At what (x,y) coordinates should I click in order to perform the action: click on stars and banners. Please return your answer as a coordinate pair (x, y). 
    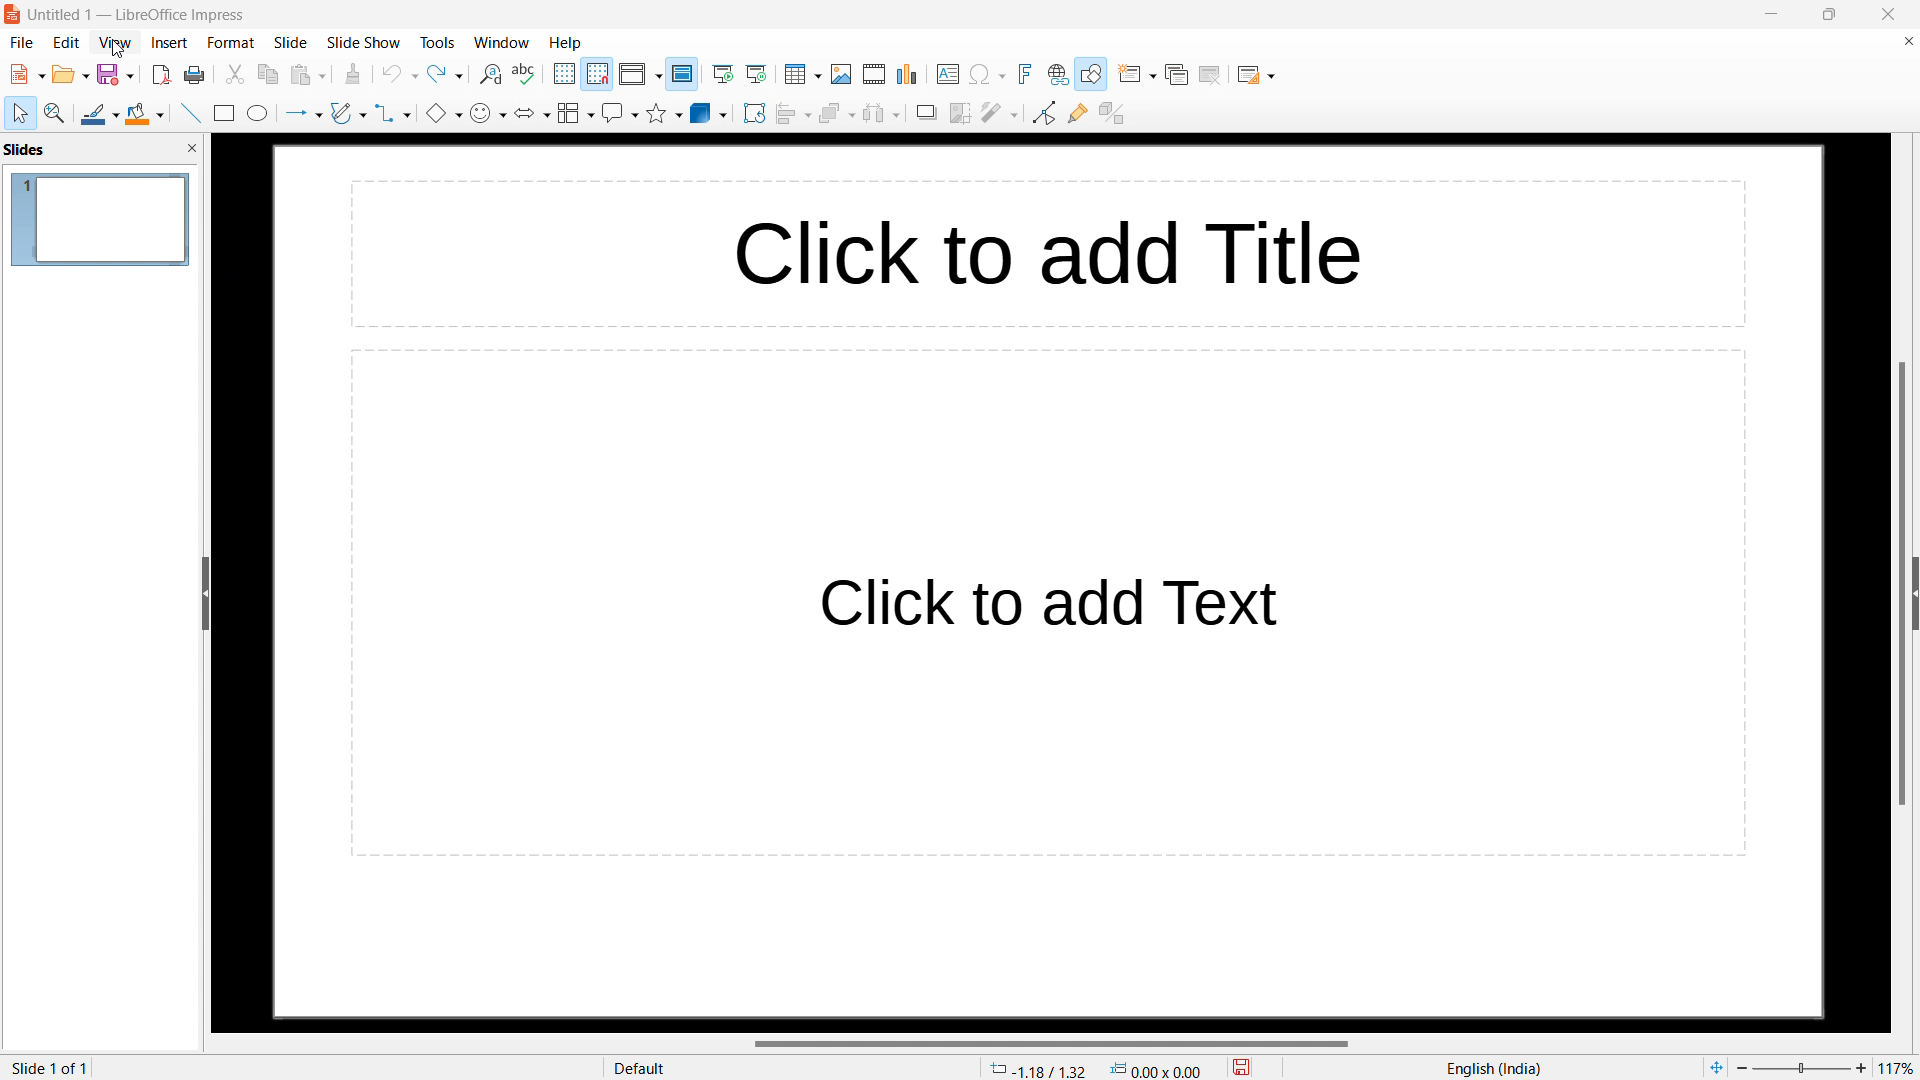
    Looking at the image, I should click on (664, 112).